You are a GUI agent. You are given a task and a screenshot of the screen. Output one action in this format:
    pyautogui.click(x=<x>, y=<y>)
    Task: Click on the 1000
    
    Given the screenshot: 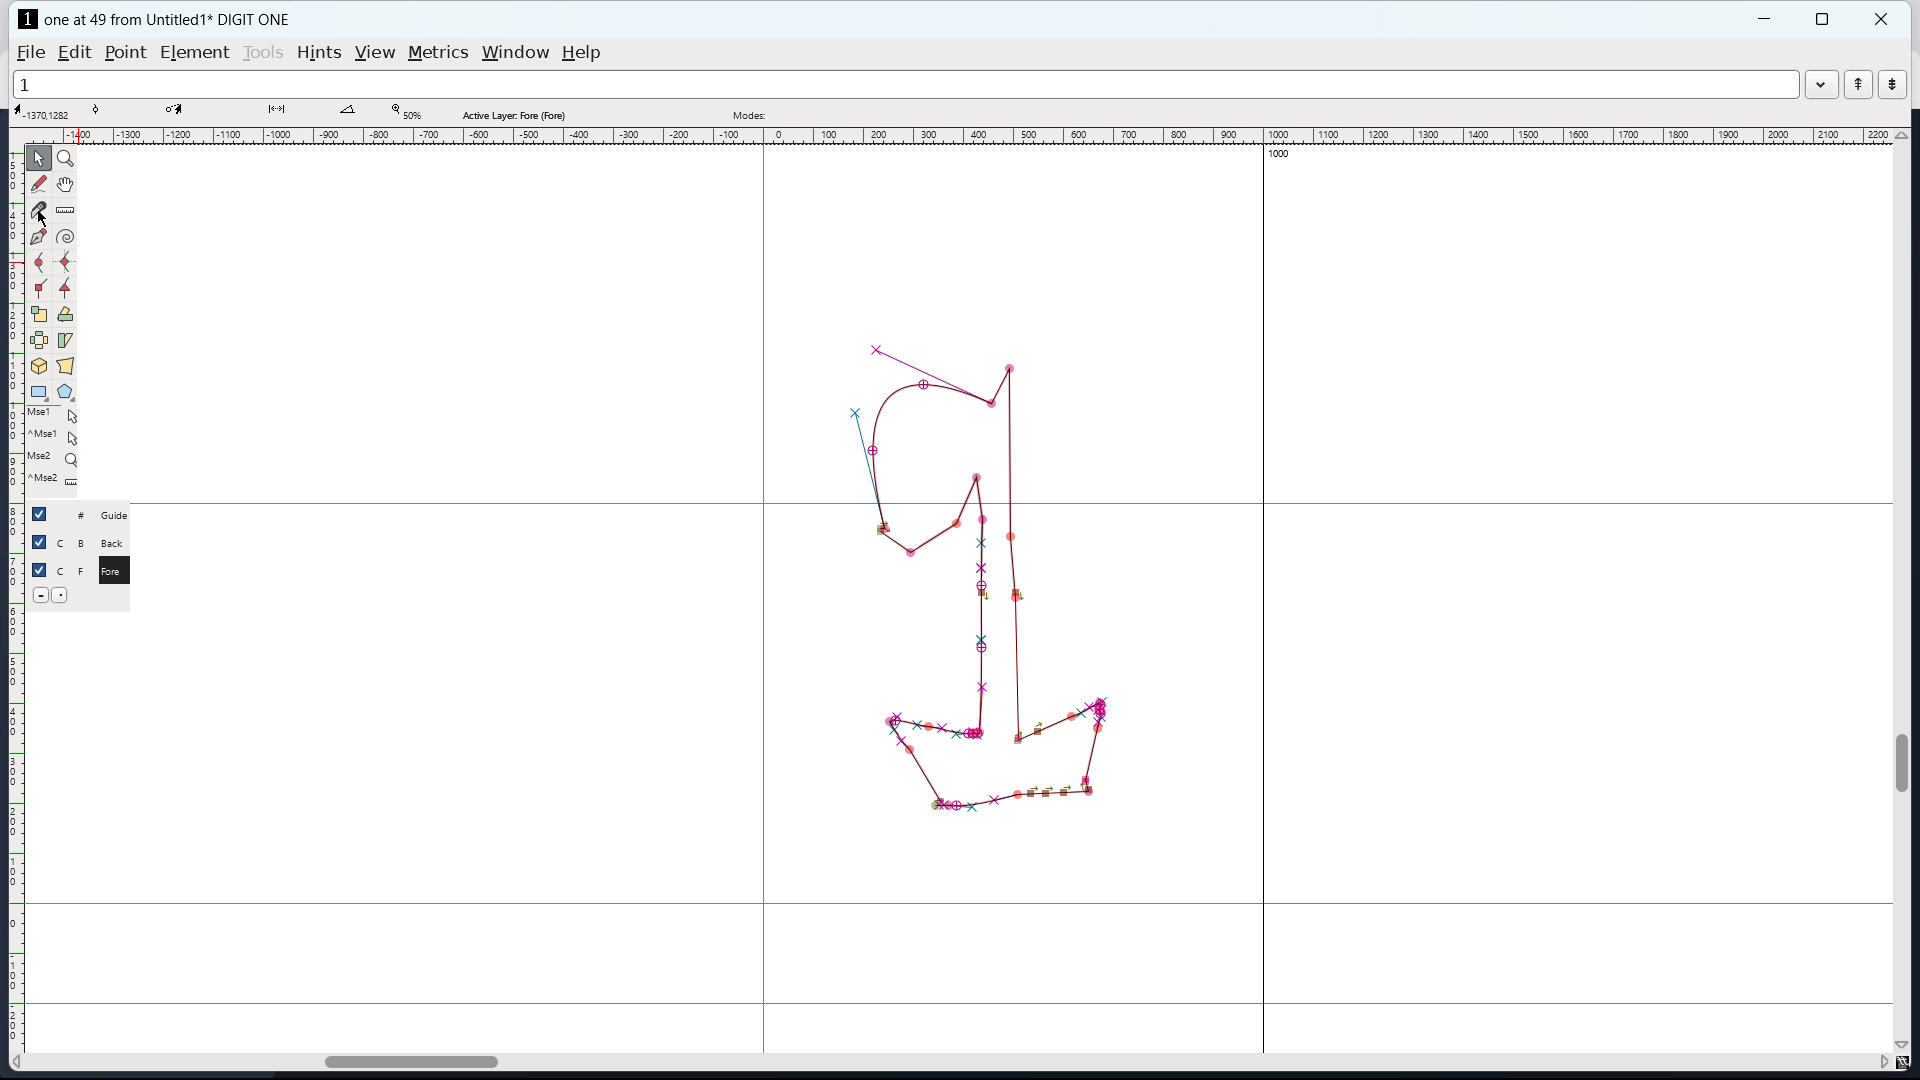 What is the action you would take?
    pyautogui.click(x=1279, y=153)
    